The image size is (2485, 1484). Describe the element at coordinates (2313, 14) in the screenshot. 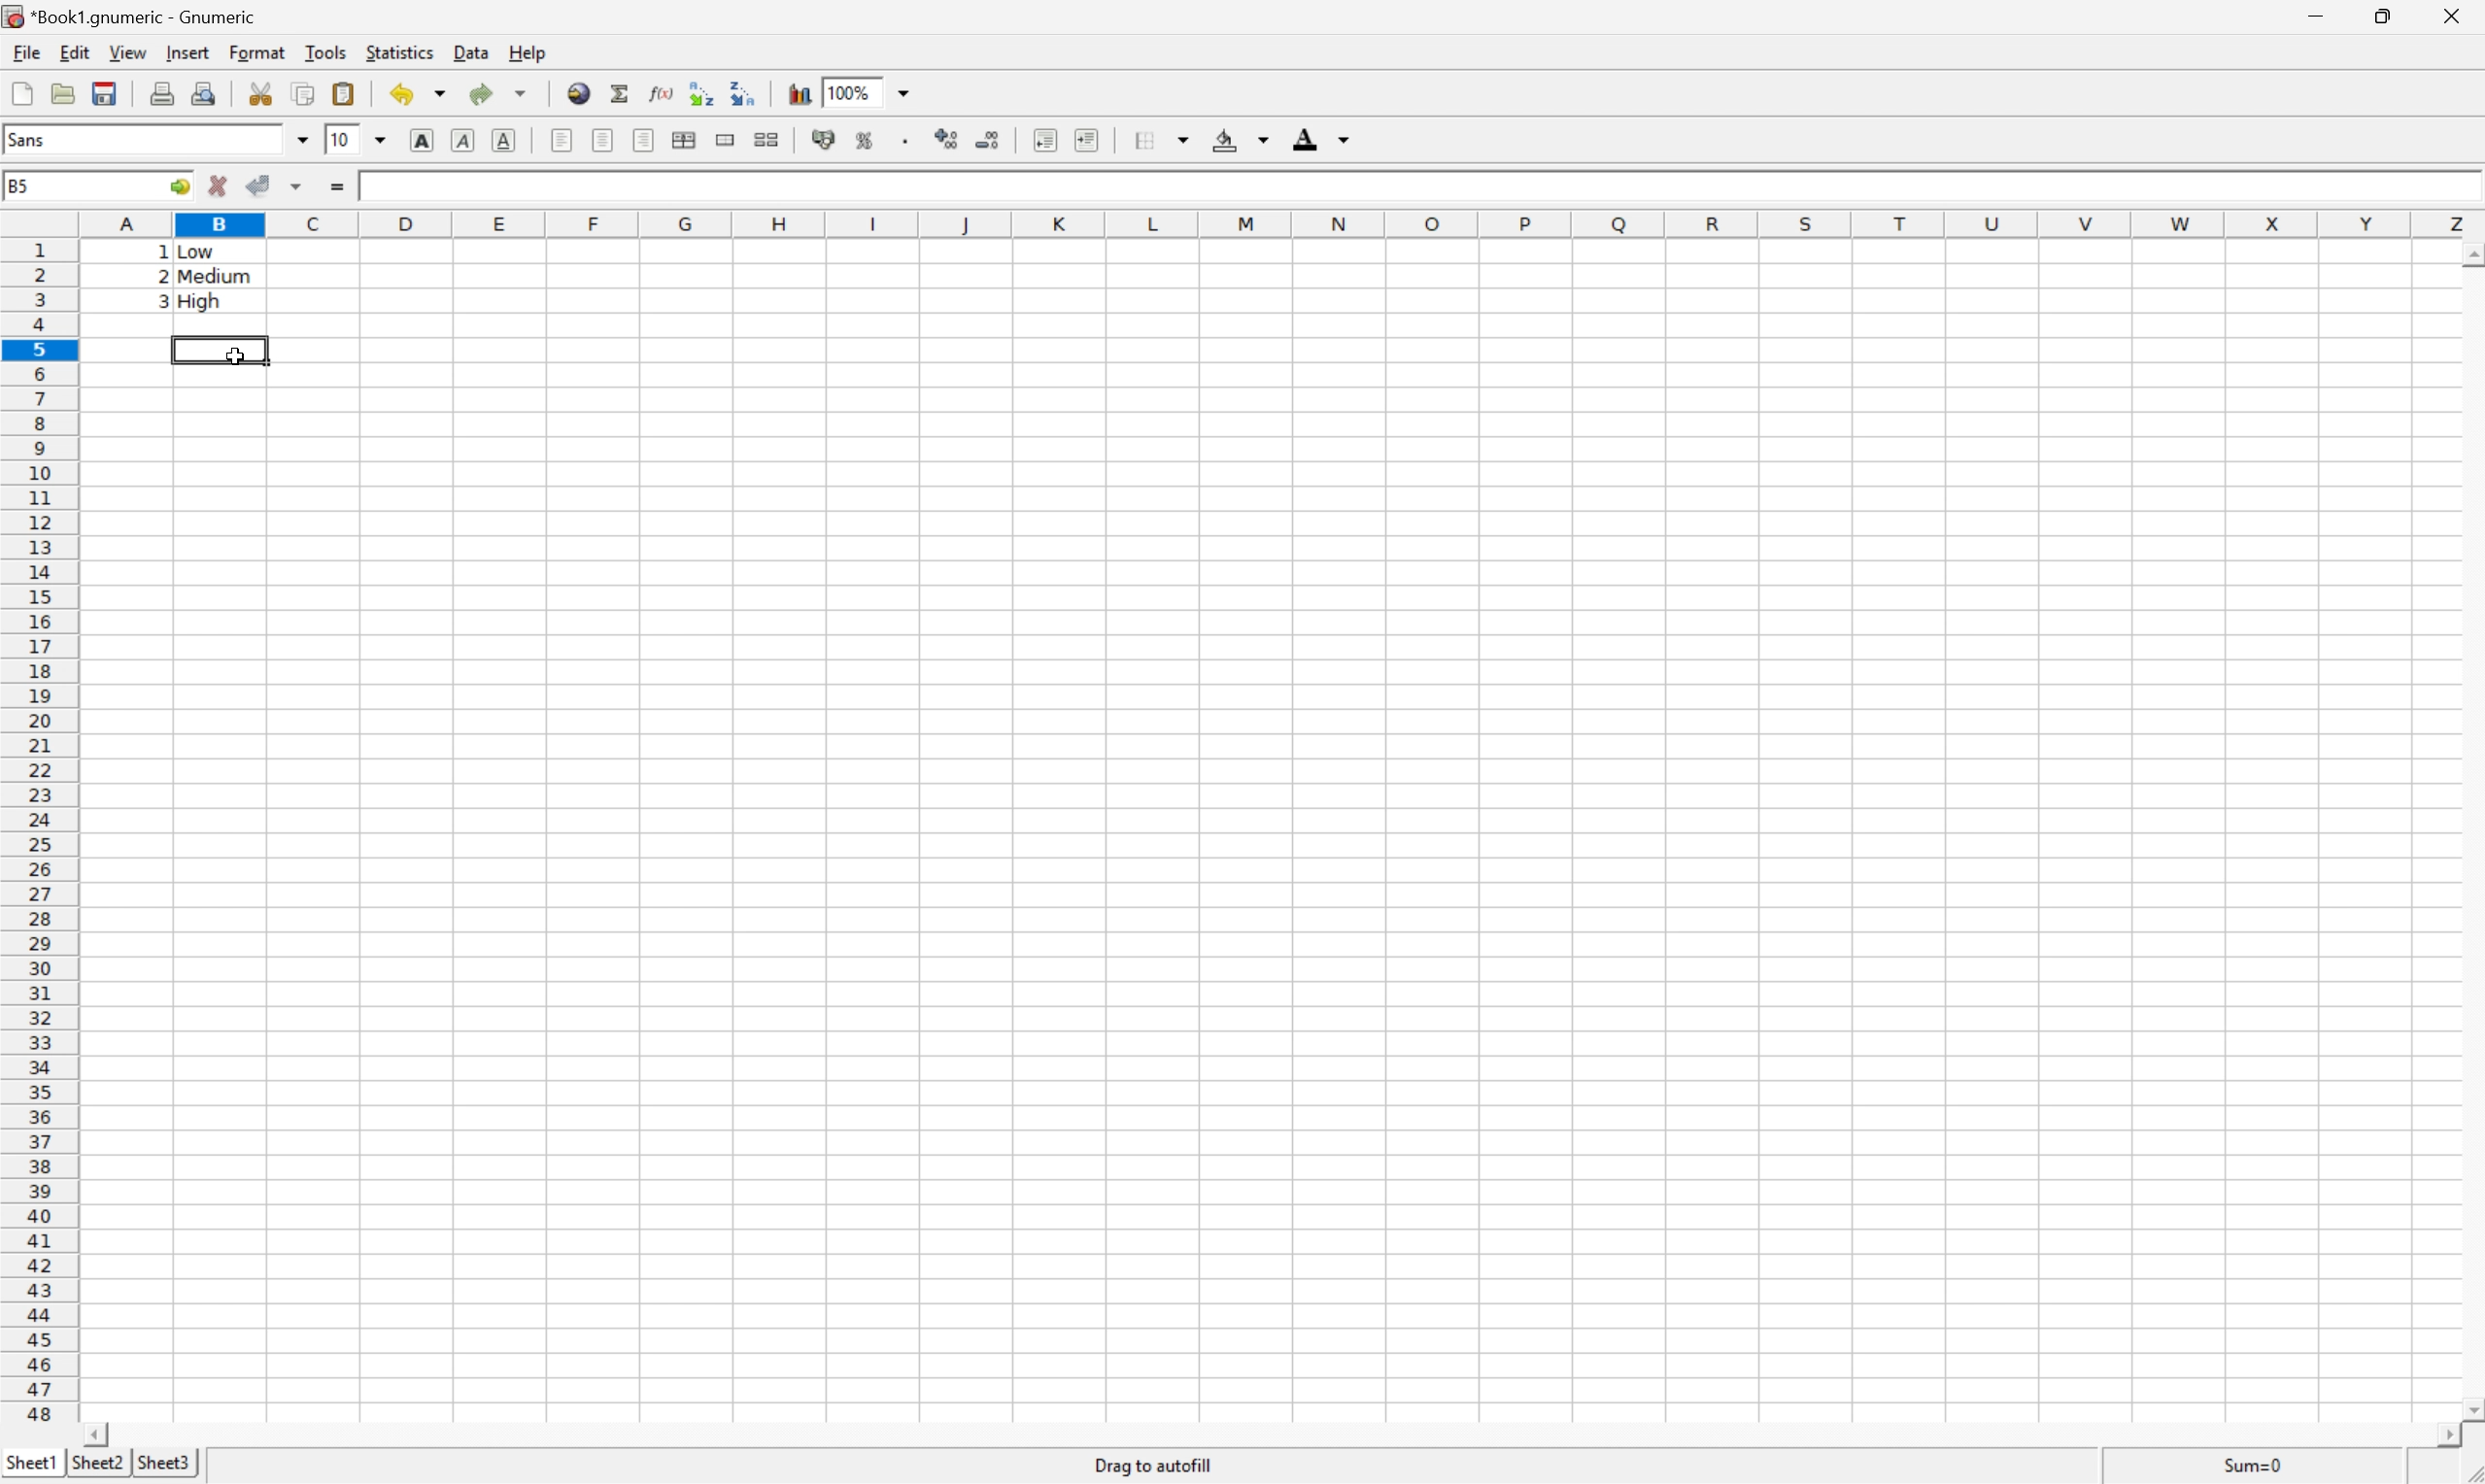

I see `Minimize` at that location.